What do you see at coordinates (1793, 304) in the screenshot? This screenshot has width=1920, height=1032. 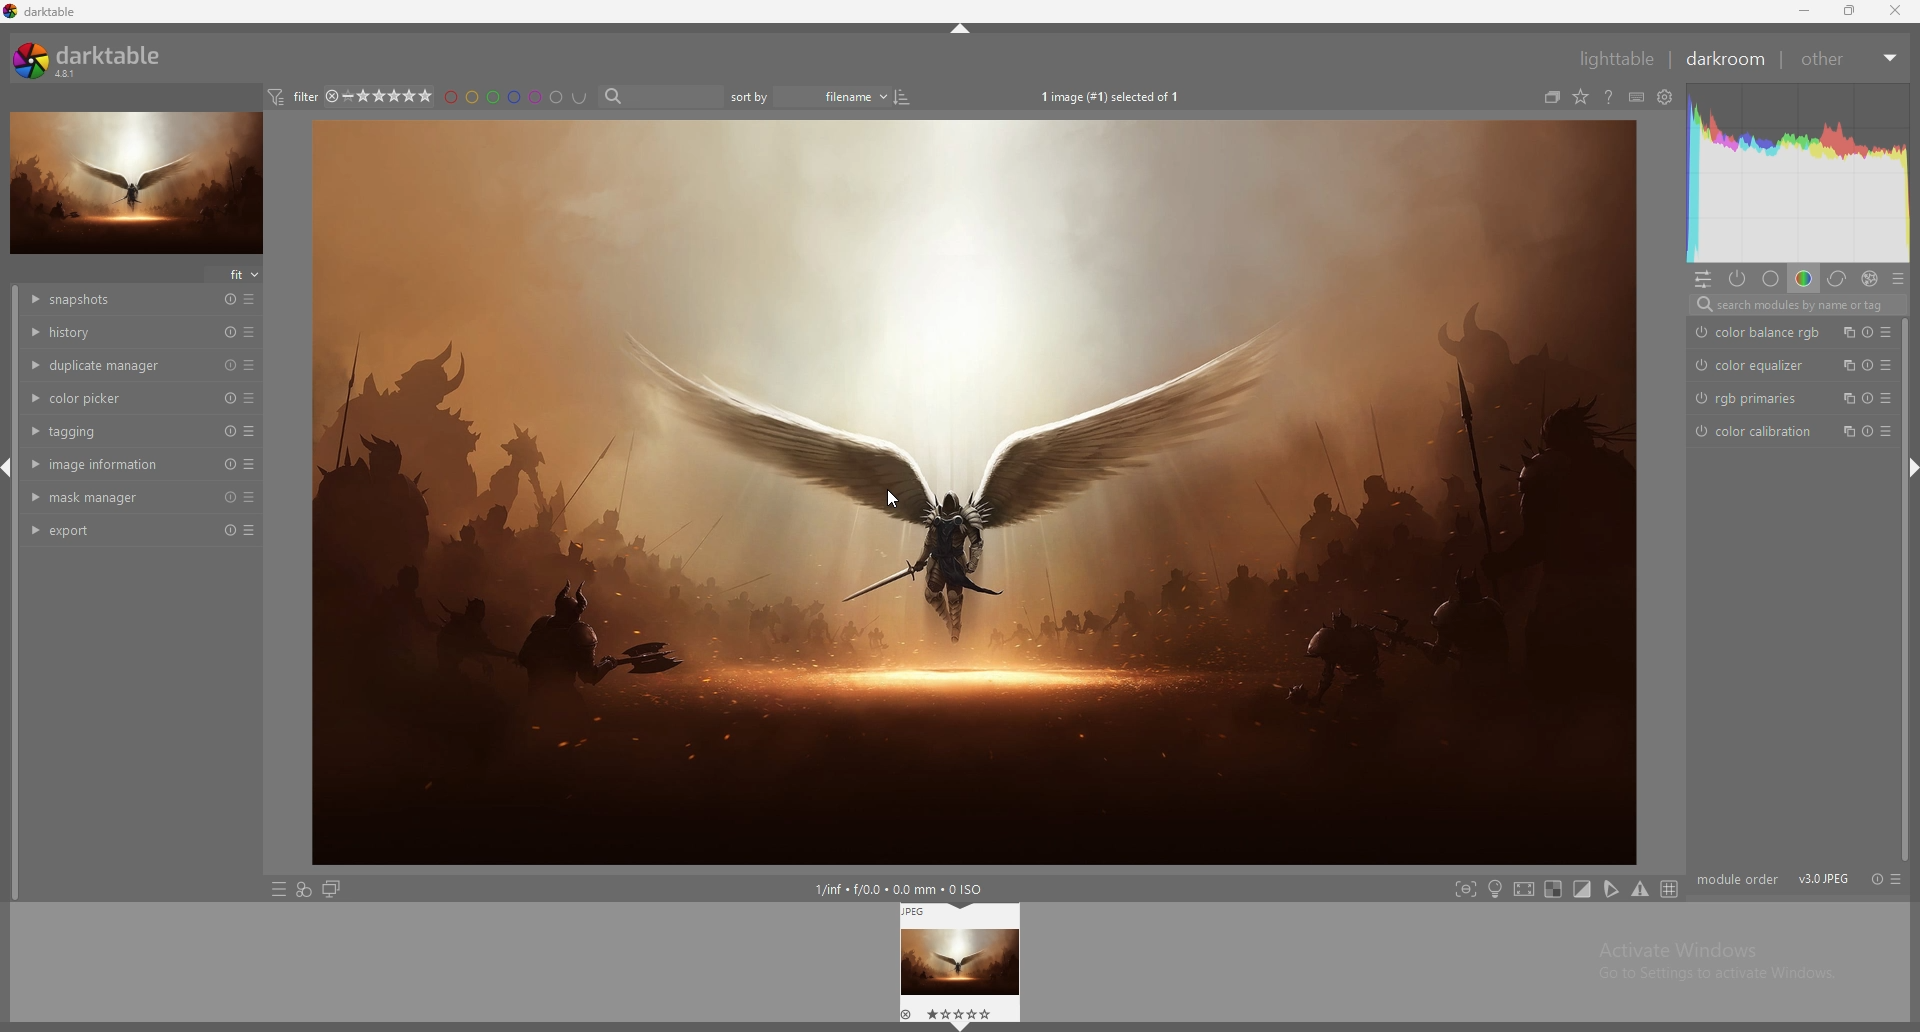 I see `search modules by name or tag` at bounding box center [1793, 304].